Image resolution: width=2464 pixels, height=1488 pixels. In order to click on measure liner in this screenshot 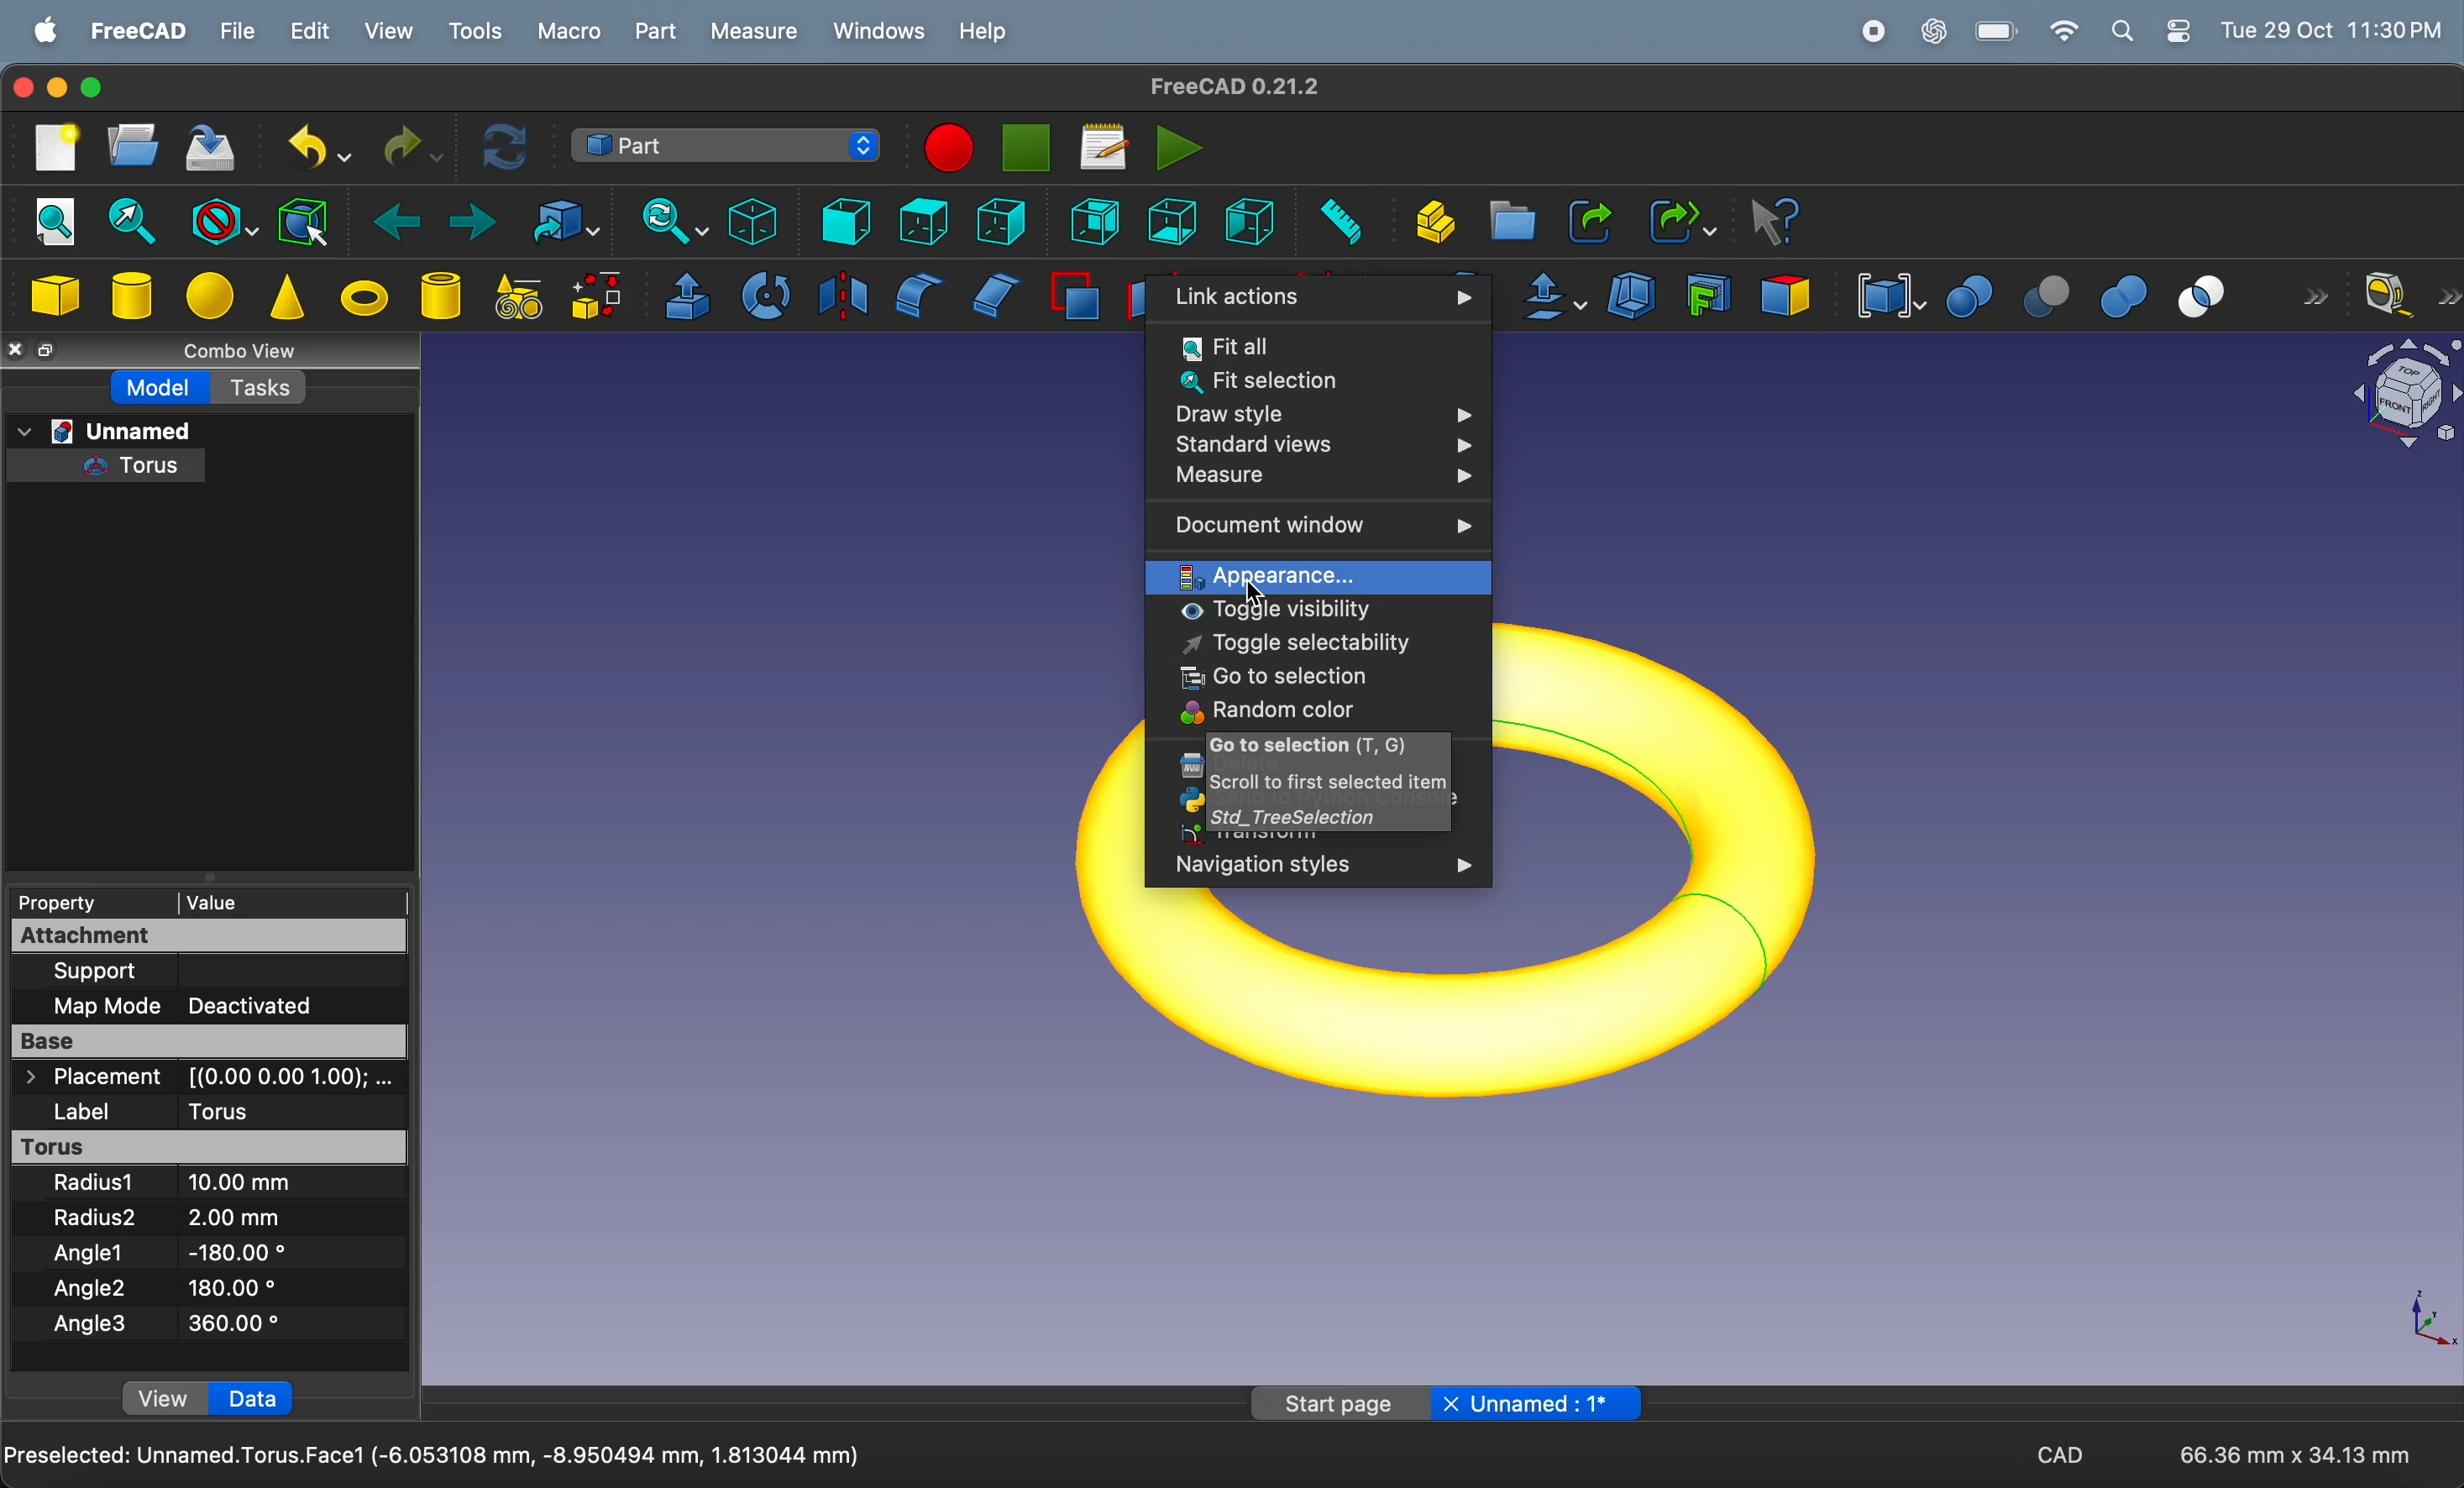, I will do `click(2412, 295)`.